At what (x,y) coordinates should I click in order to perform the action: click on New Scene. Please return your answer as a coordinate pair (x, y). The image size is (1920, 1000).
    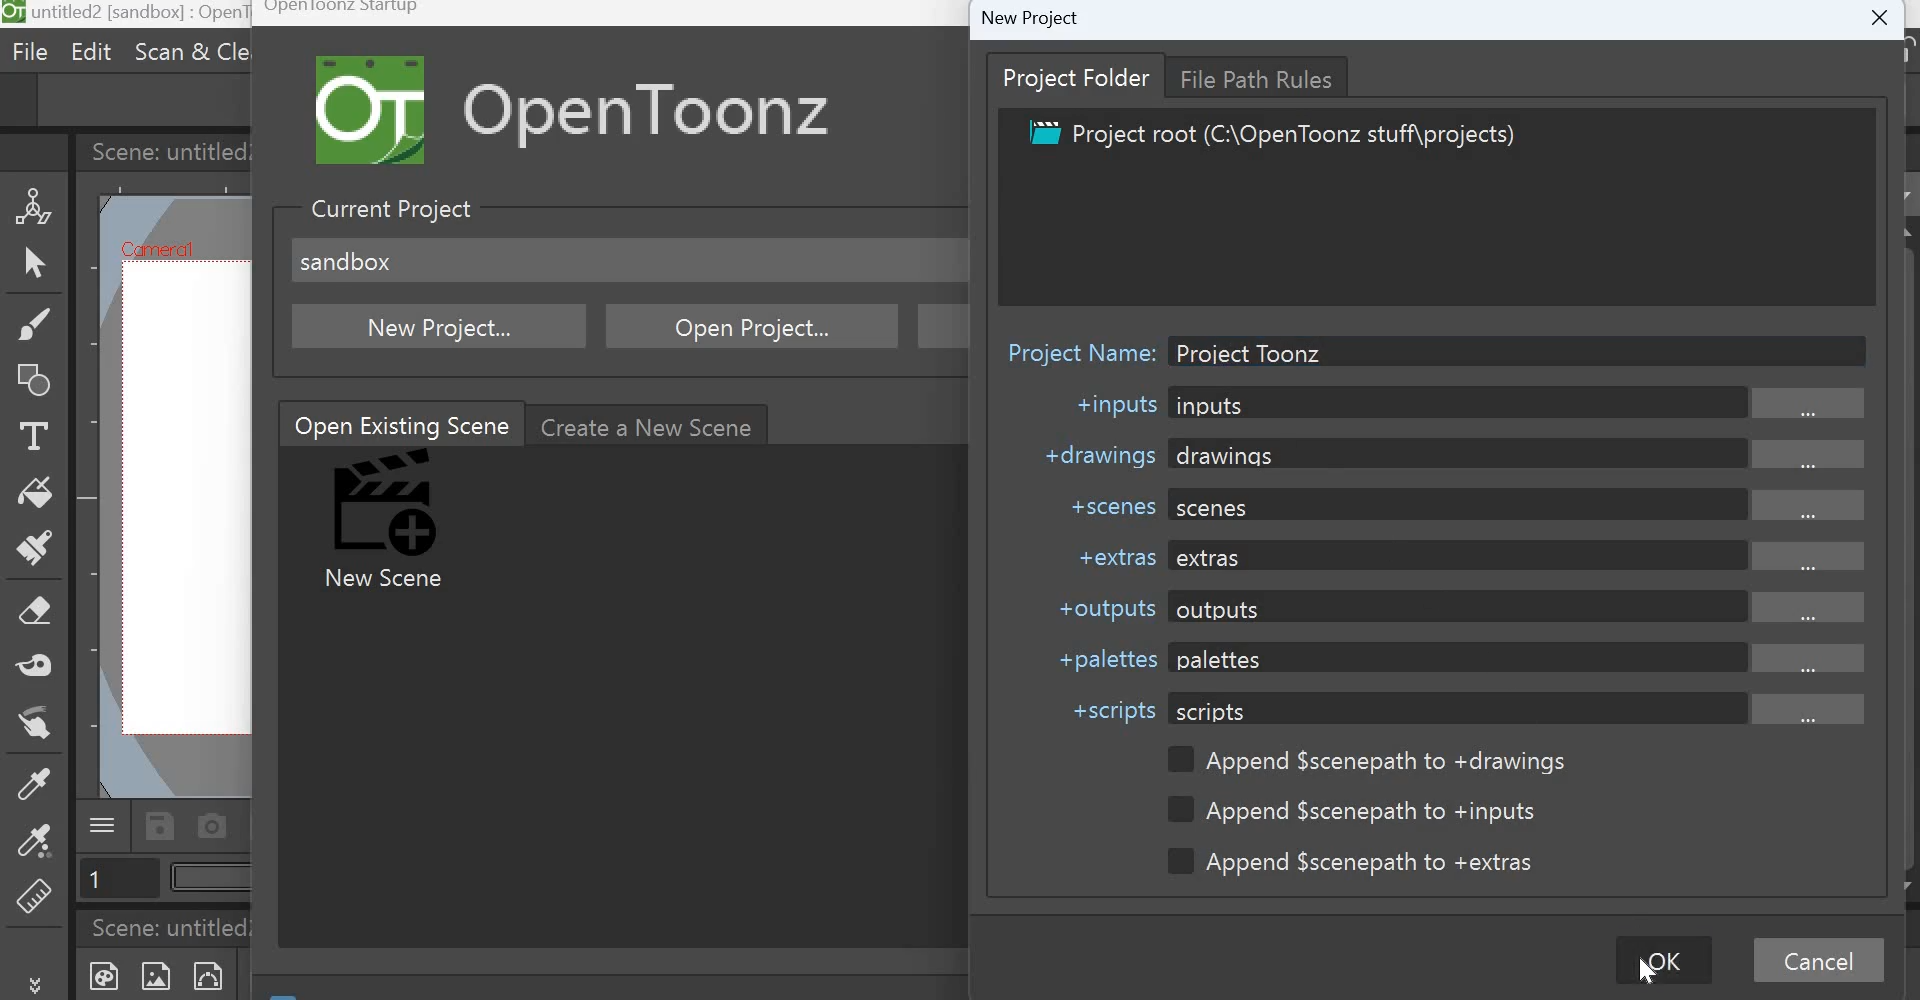
    Looking at the image, I should click on (390, 523).